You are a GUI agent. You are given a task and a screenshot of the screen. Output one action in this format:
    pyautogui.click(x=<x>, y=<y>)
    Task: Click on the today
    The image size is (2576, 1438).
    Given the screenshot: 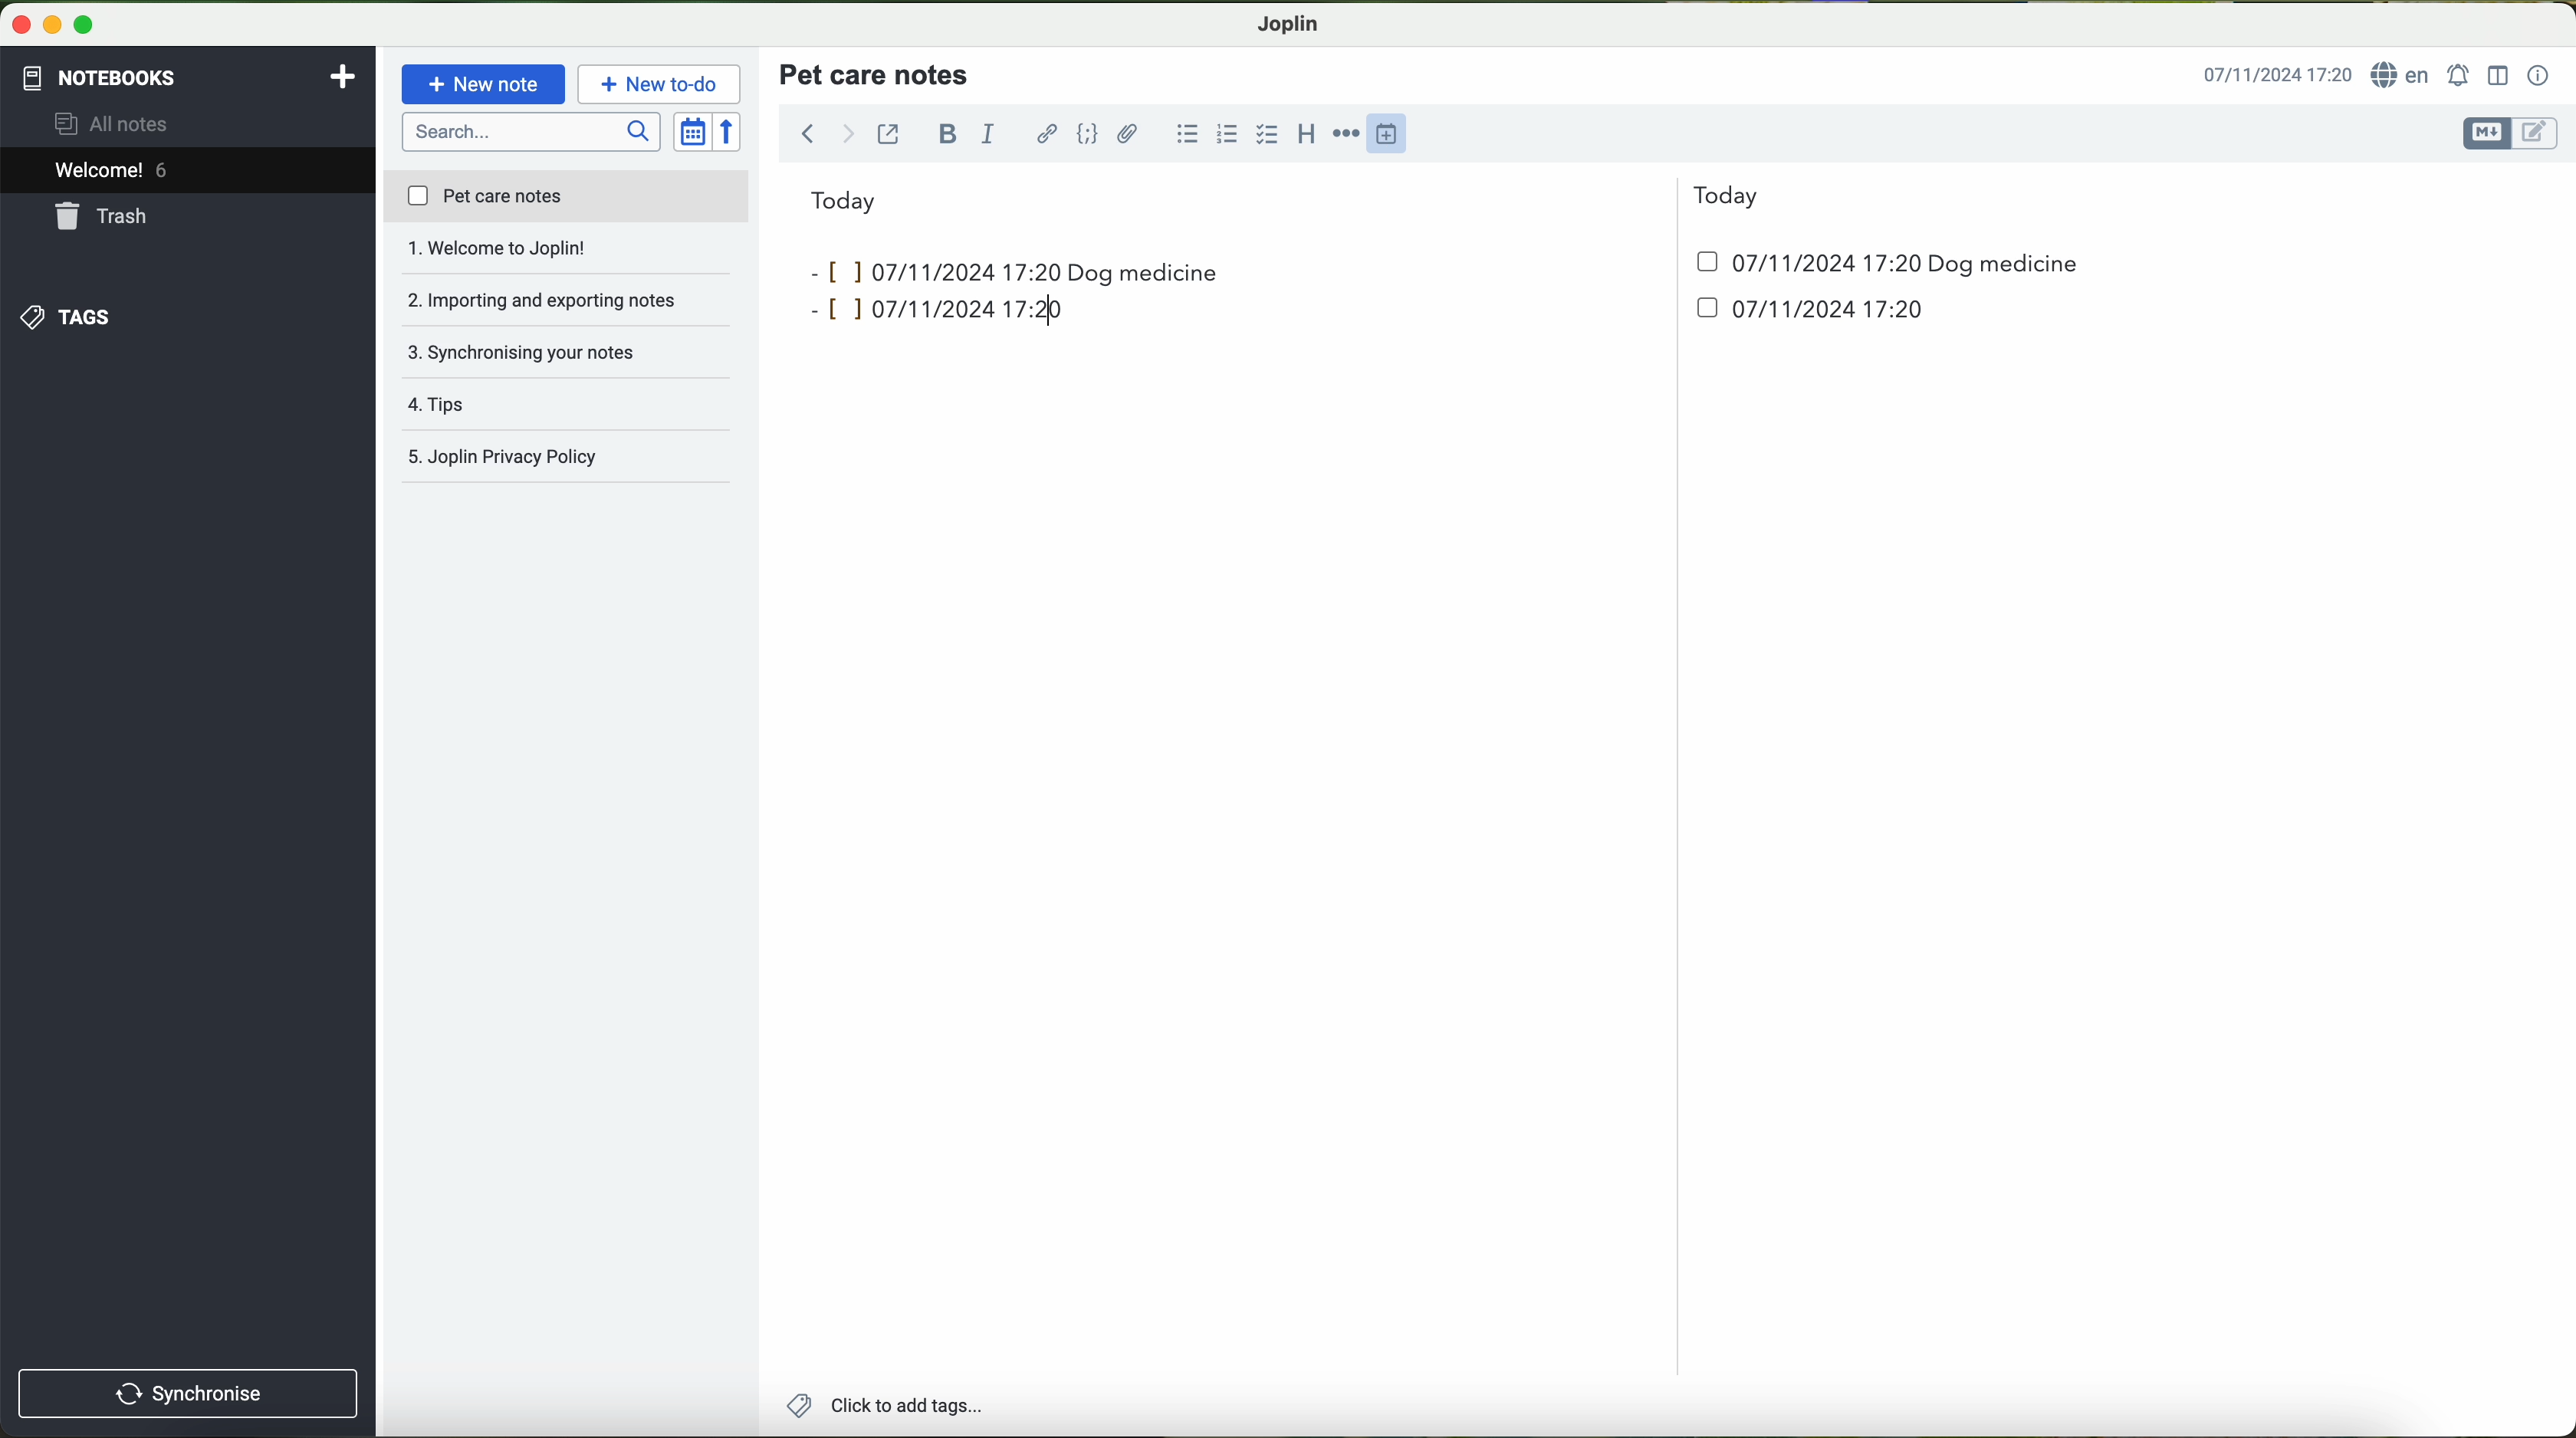 What is the action you would take?
    pyautogui.click(x=1285, y=198)
    